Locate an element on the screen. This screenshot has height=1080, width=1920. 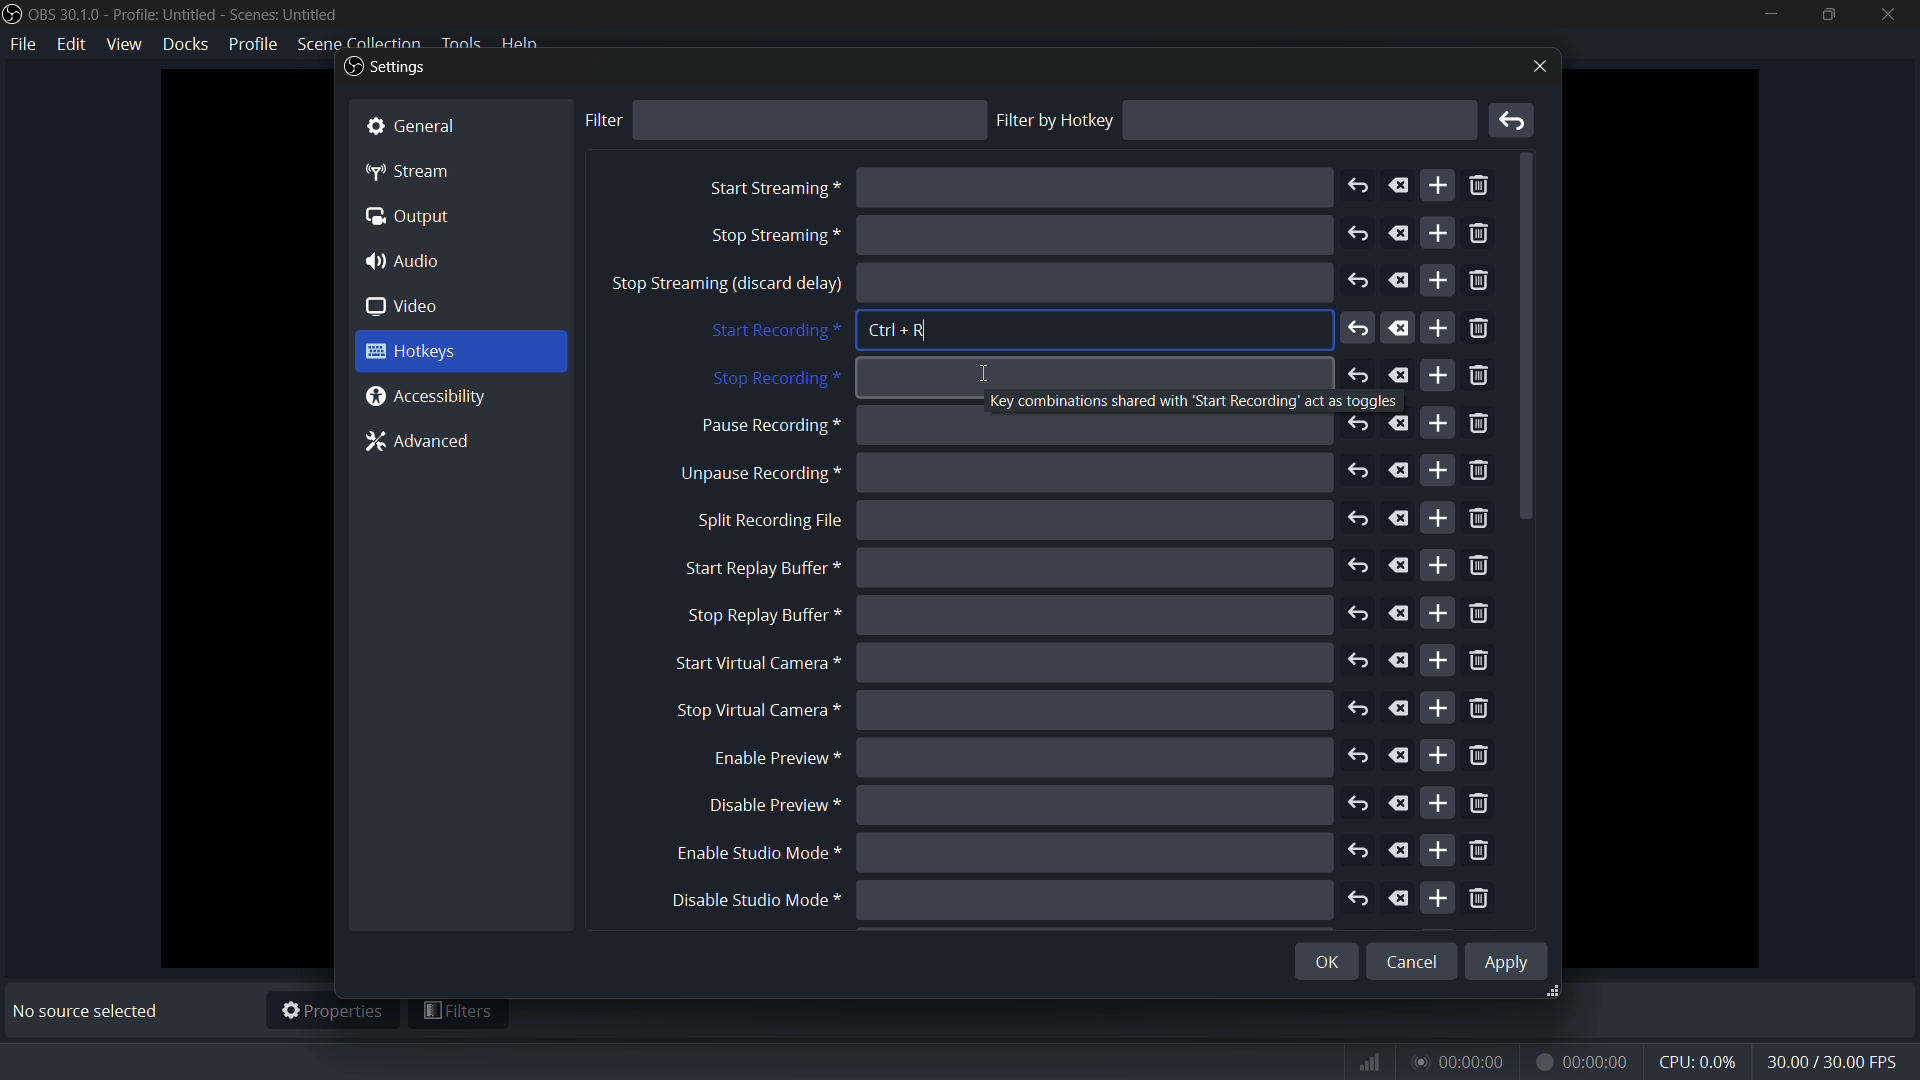
close is located at coordinates (1536, 66).